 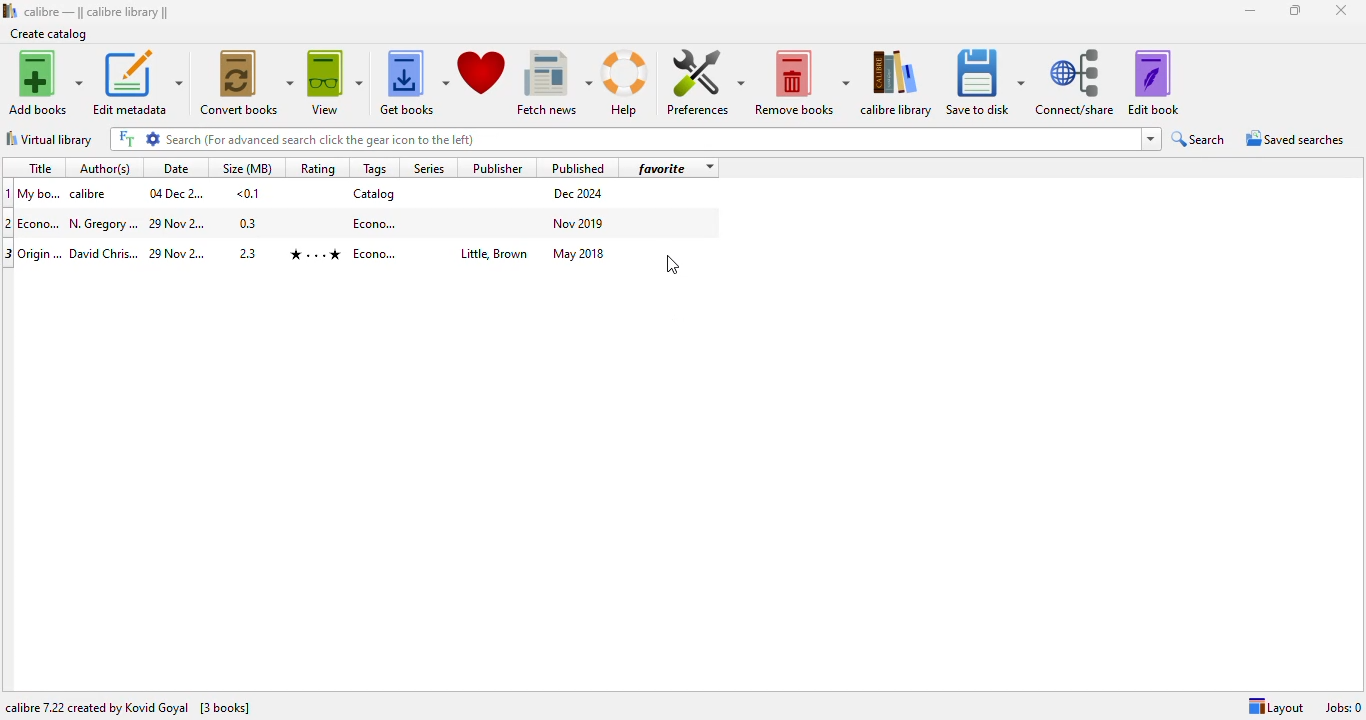 I want to click on saved searches, so click(x=1295, y=138).